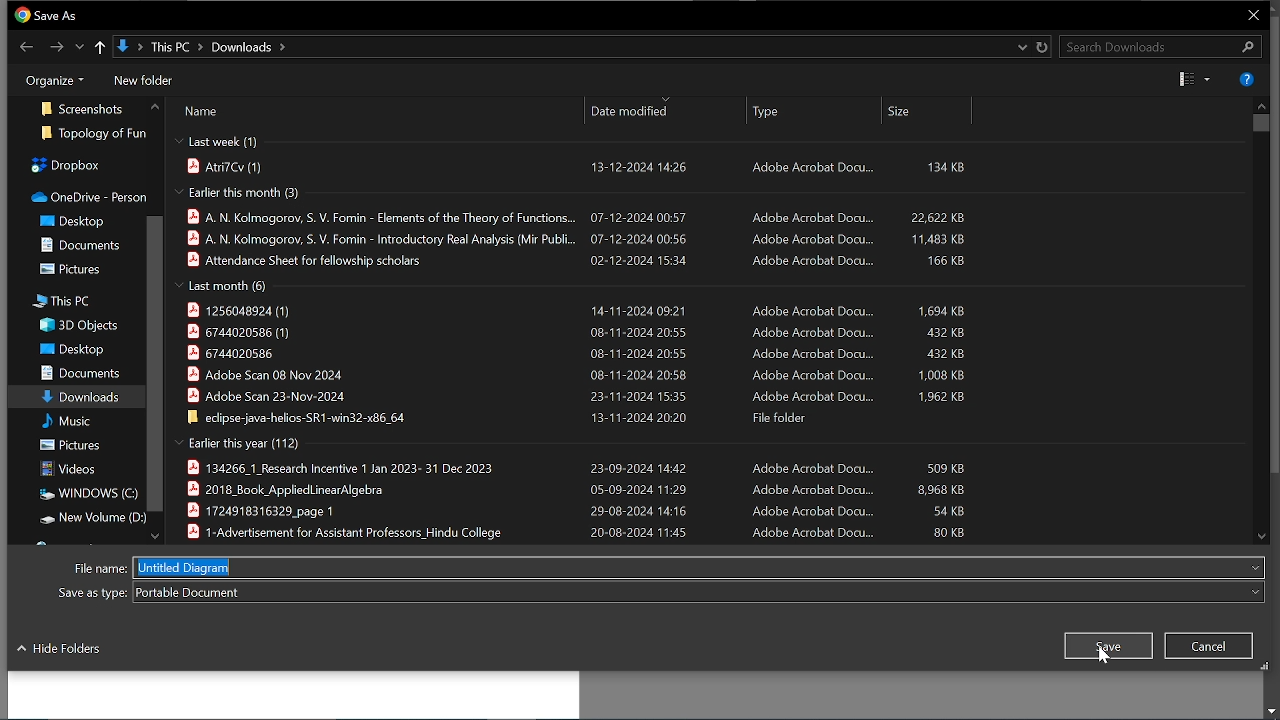  I want to click on 11,483 KB, so click(936, 241).